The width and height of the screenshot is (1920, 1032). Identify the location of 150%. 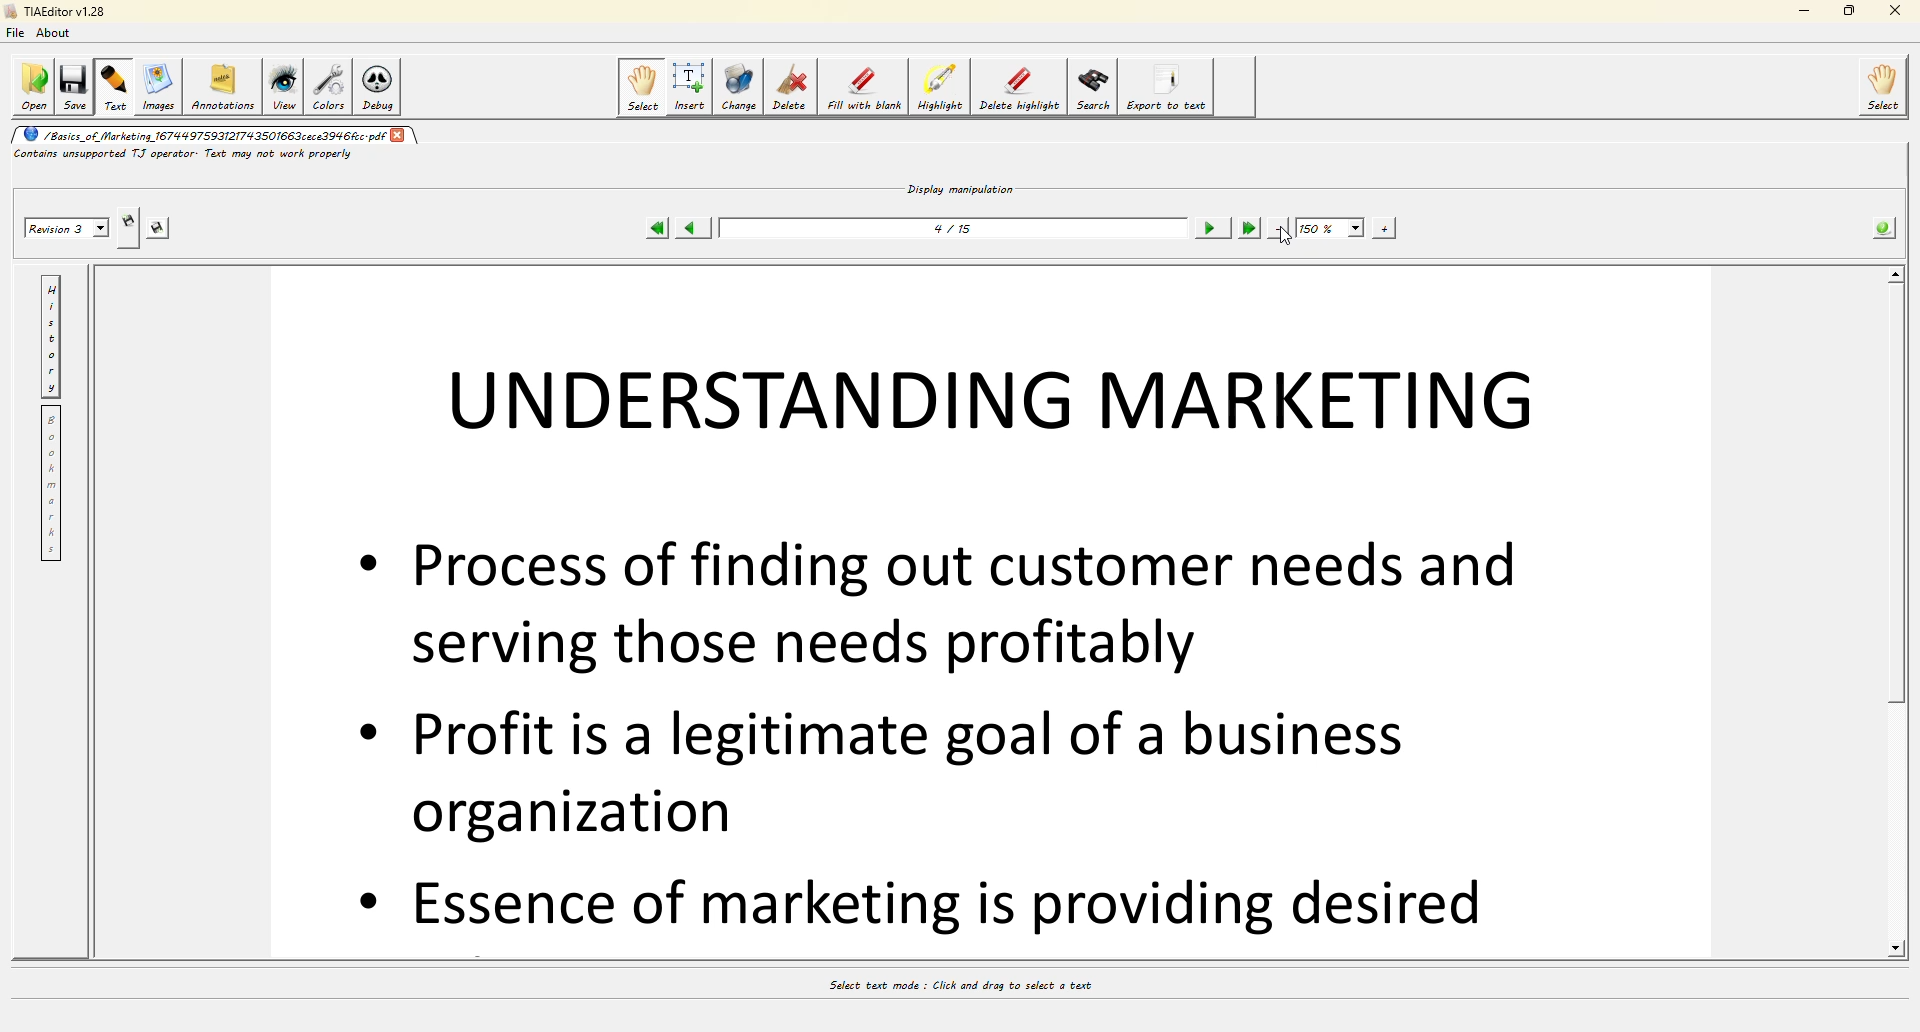
(1329, 228).